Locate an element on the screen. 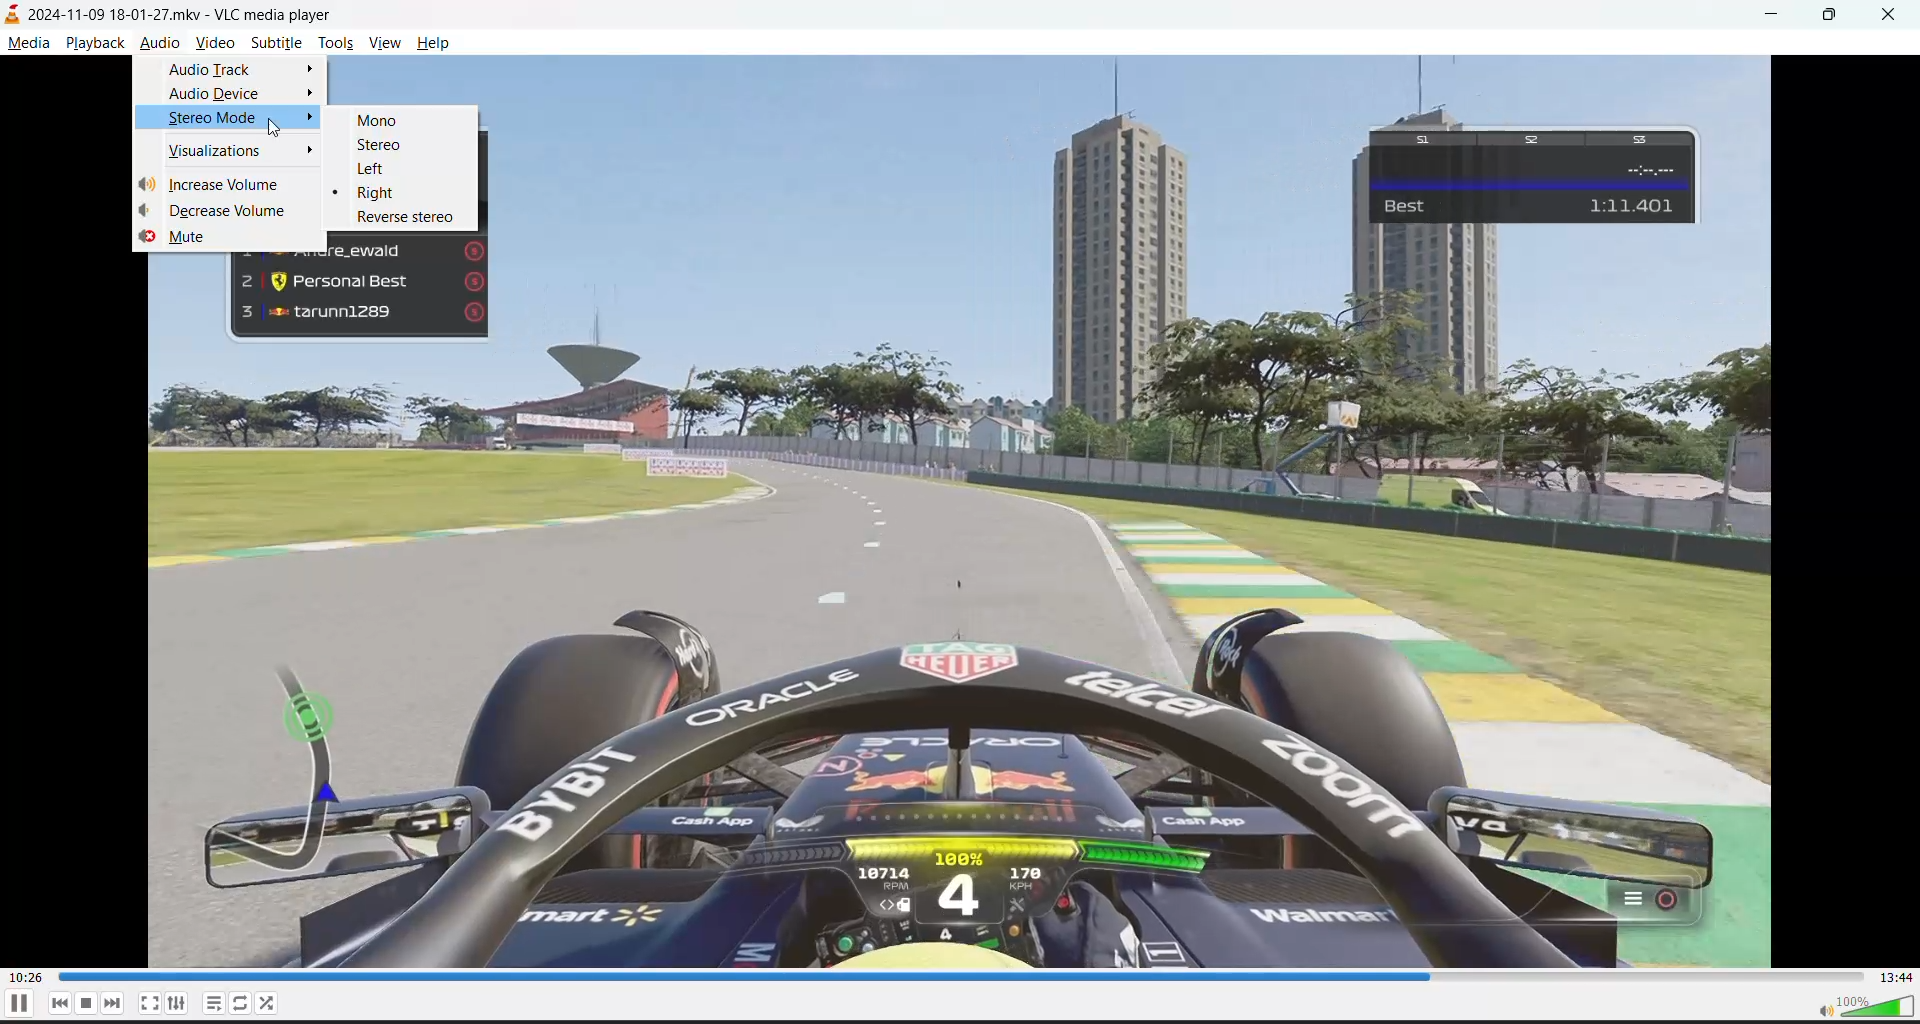 The height and width of the screenshot is (1024, 1920). subtitle is located at coordinates (277, 43).